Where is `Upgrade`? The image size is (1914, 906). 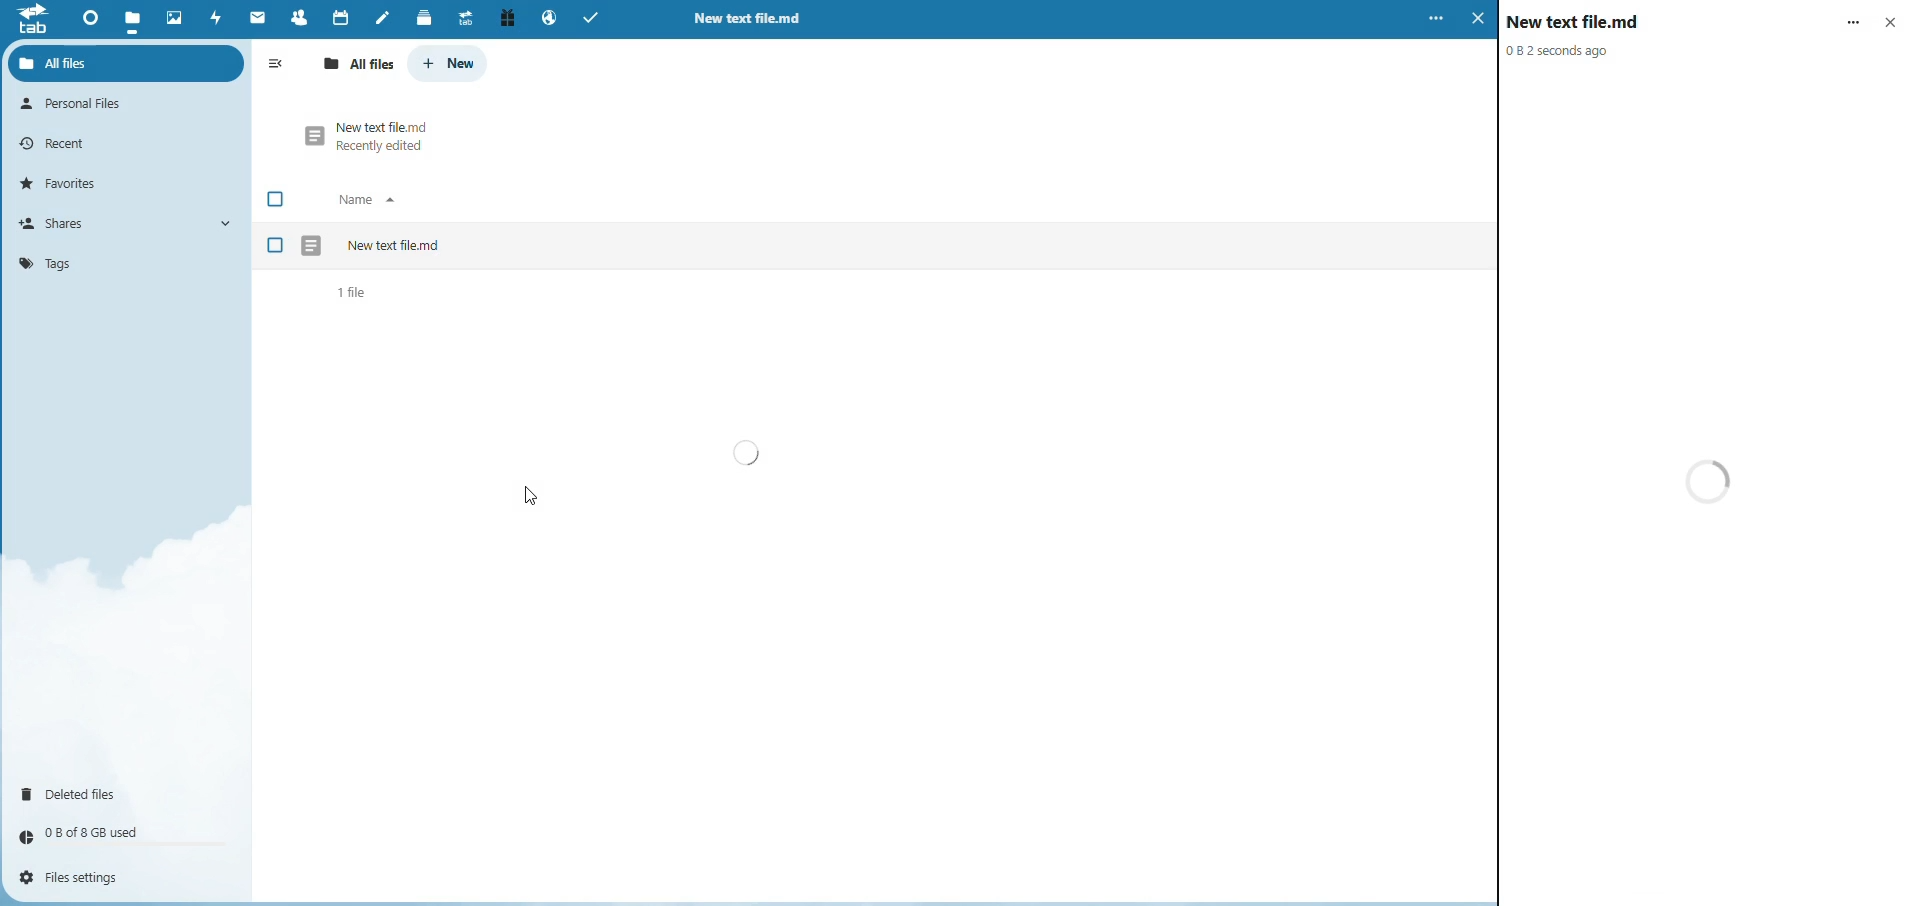 Upgrade is located at coordinates (464, 18).